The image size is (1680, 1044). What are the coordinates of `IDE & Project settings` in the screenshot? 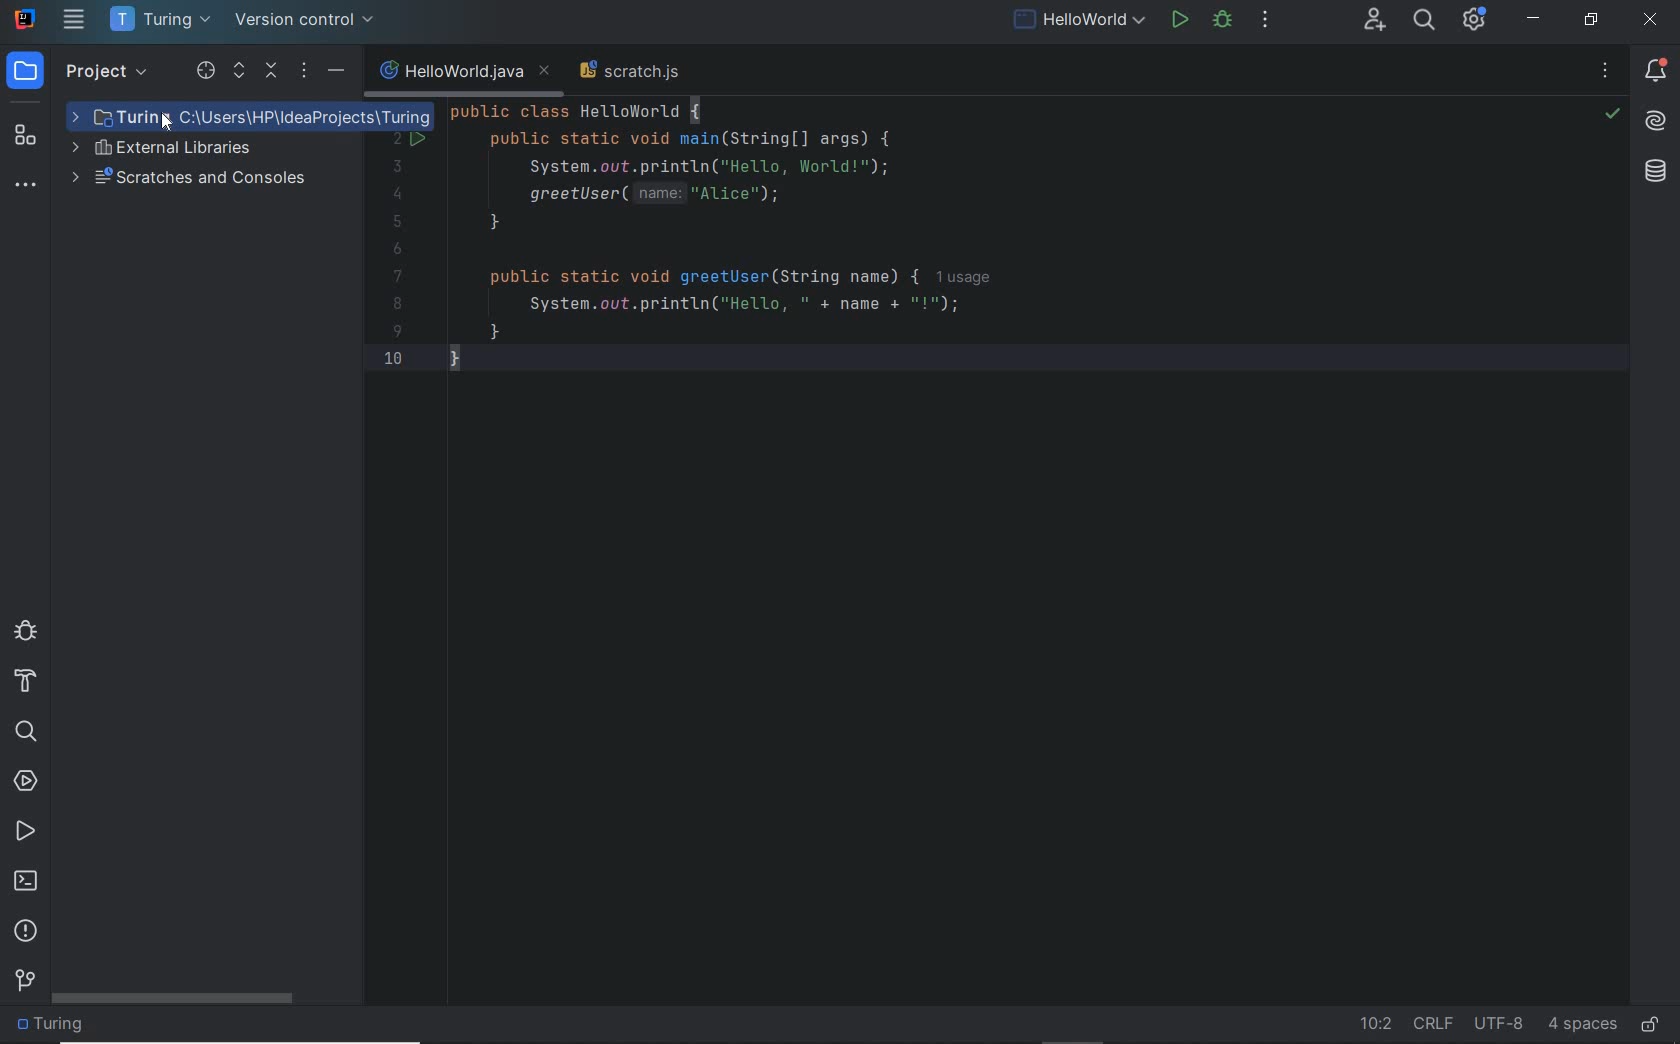 It's located at (1480, 20).